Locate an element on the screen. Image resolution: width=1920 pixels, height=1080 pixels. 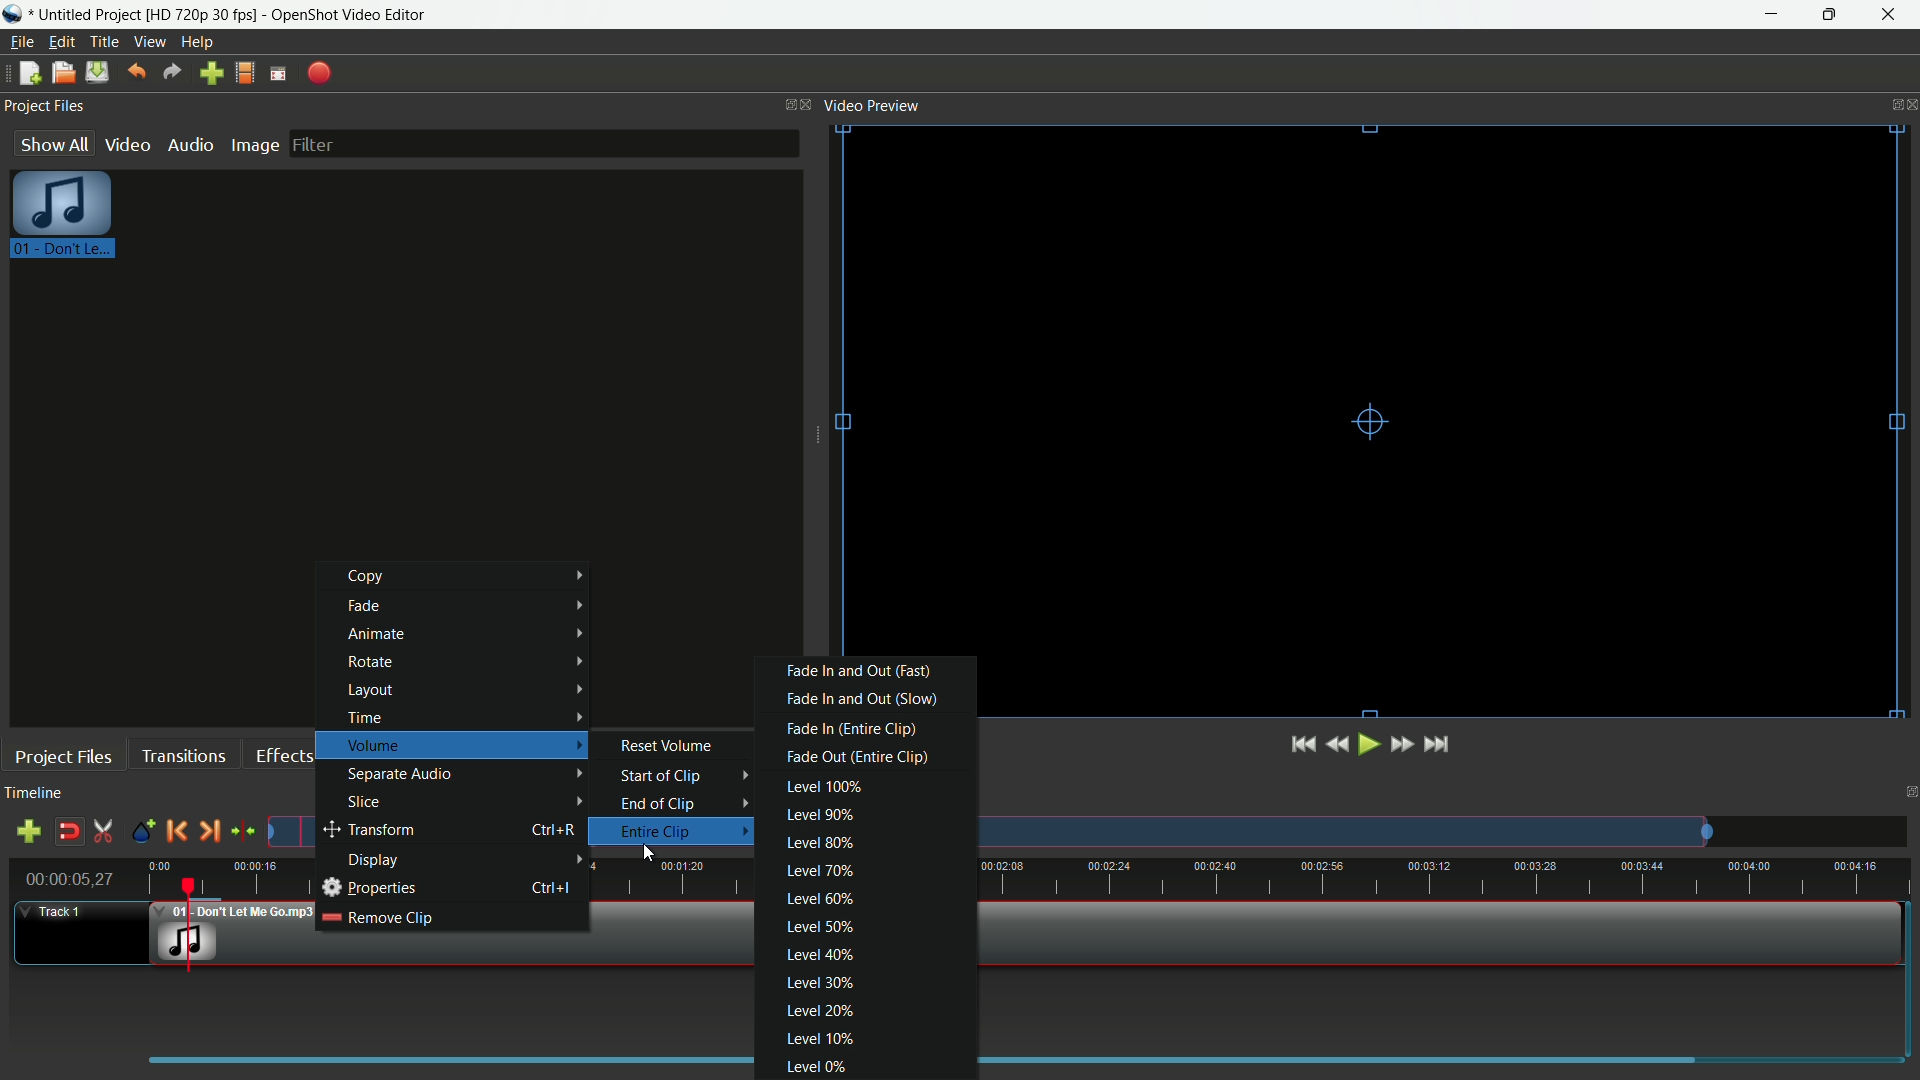
enable razor is located at coordinates (106, 832).